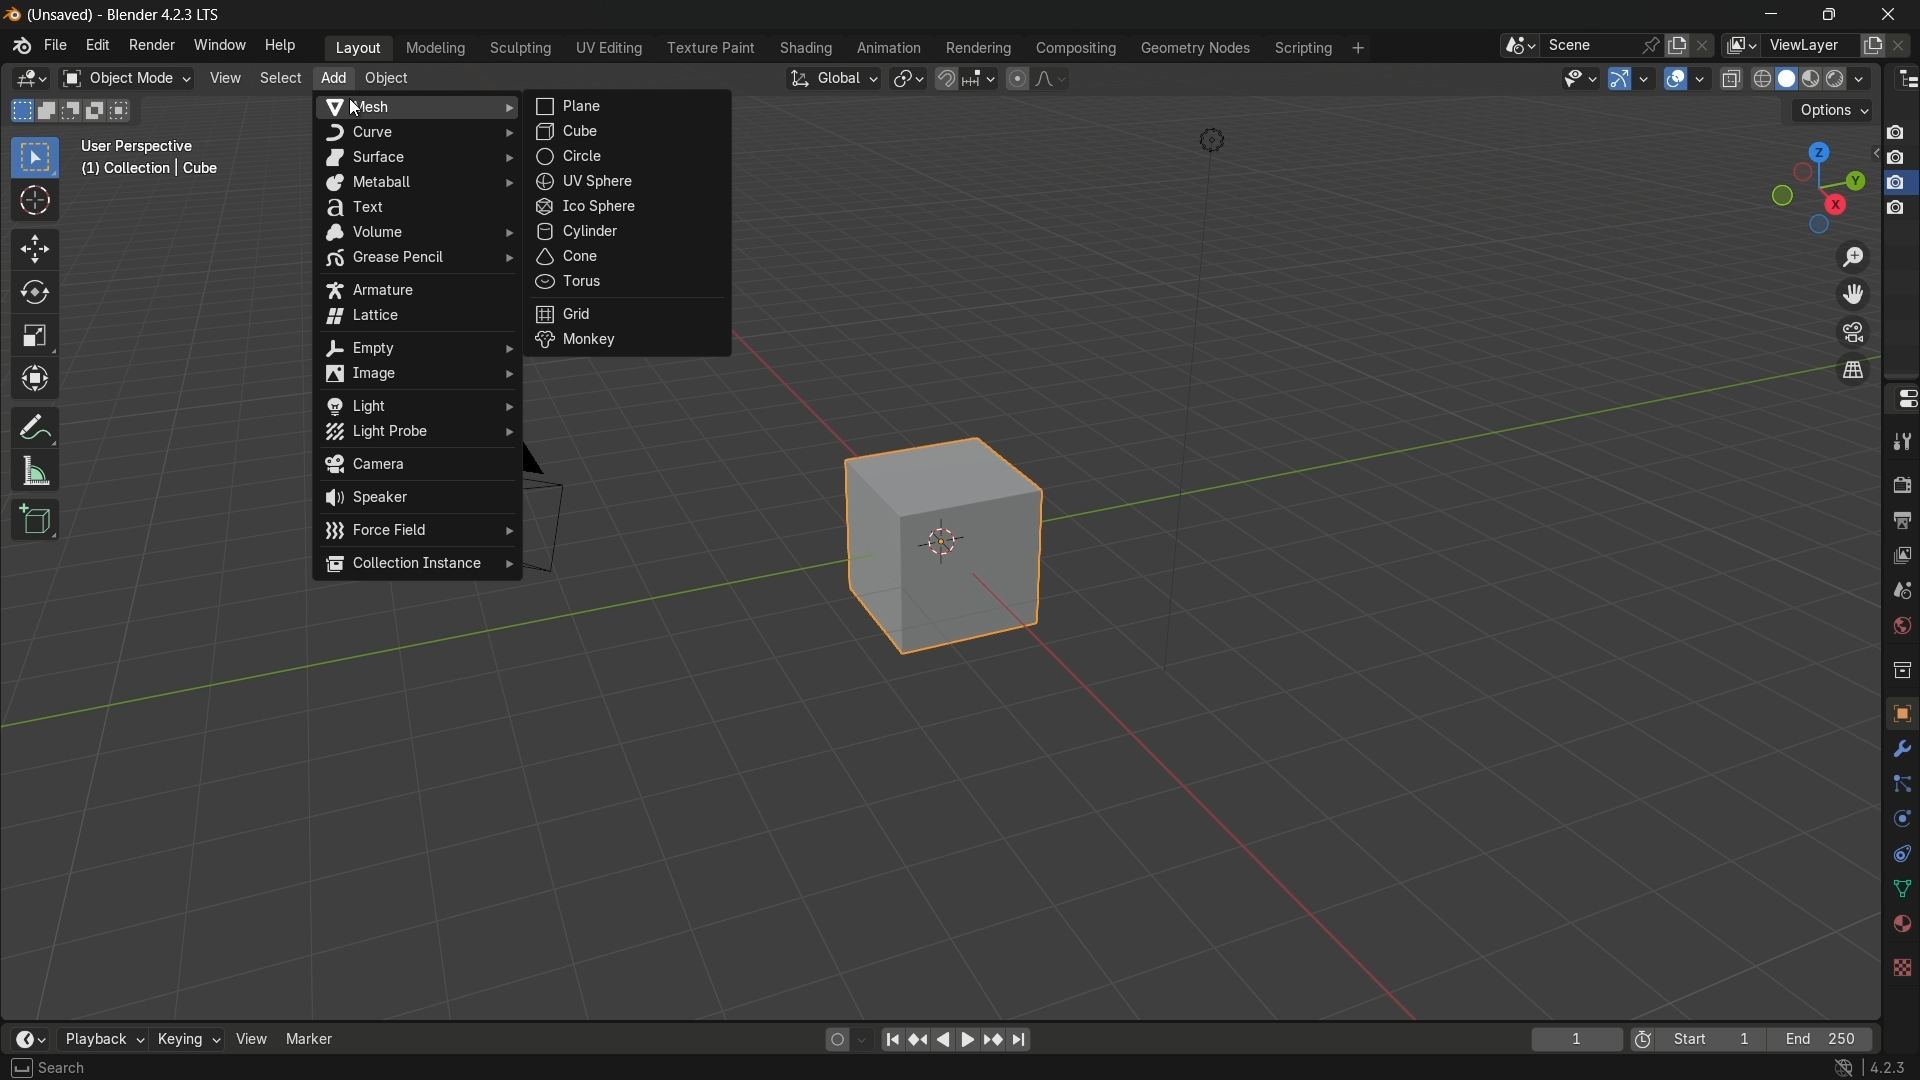 The image size is (1920, 1080). I want to click on shading, so click(805, 48).